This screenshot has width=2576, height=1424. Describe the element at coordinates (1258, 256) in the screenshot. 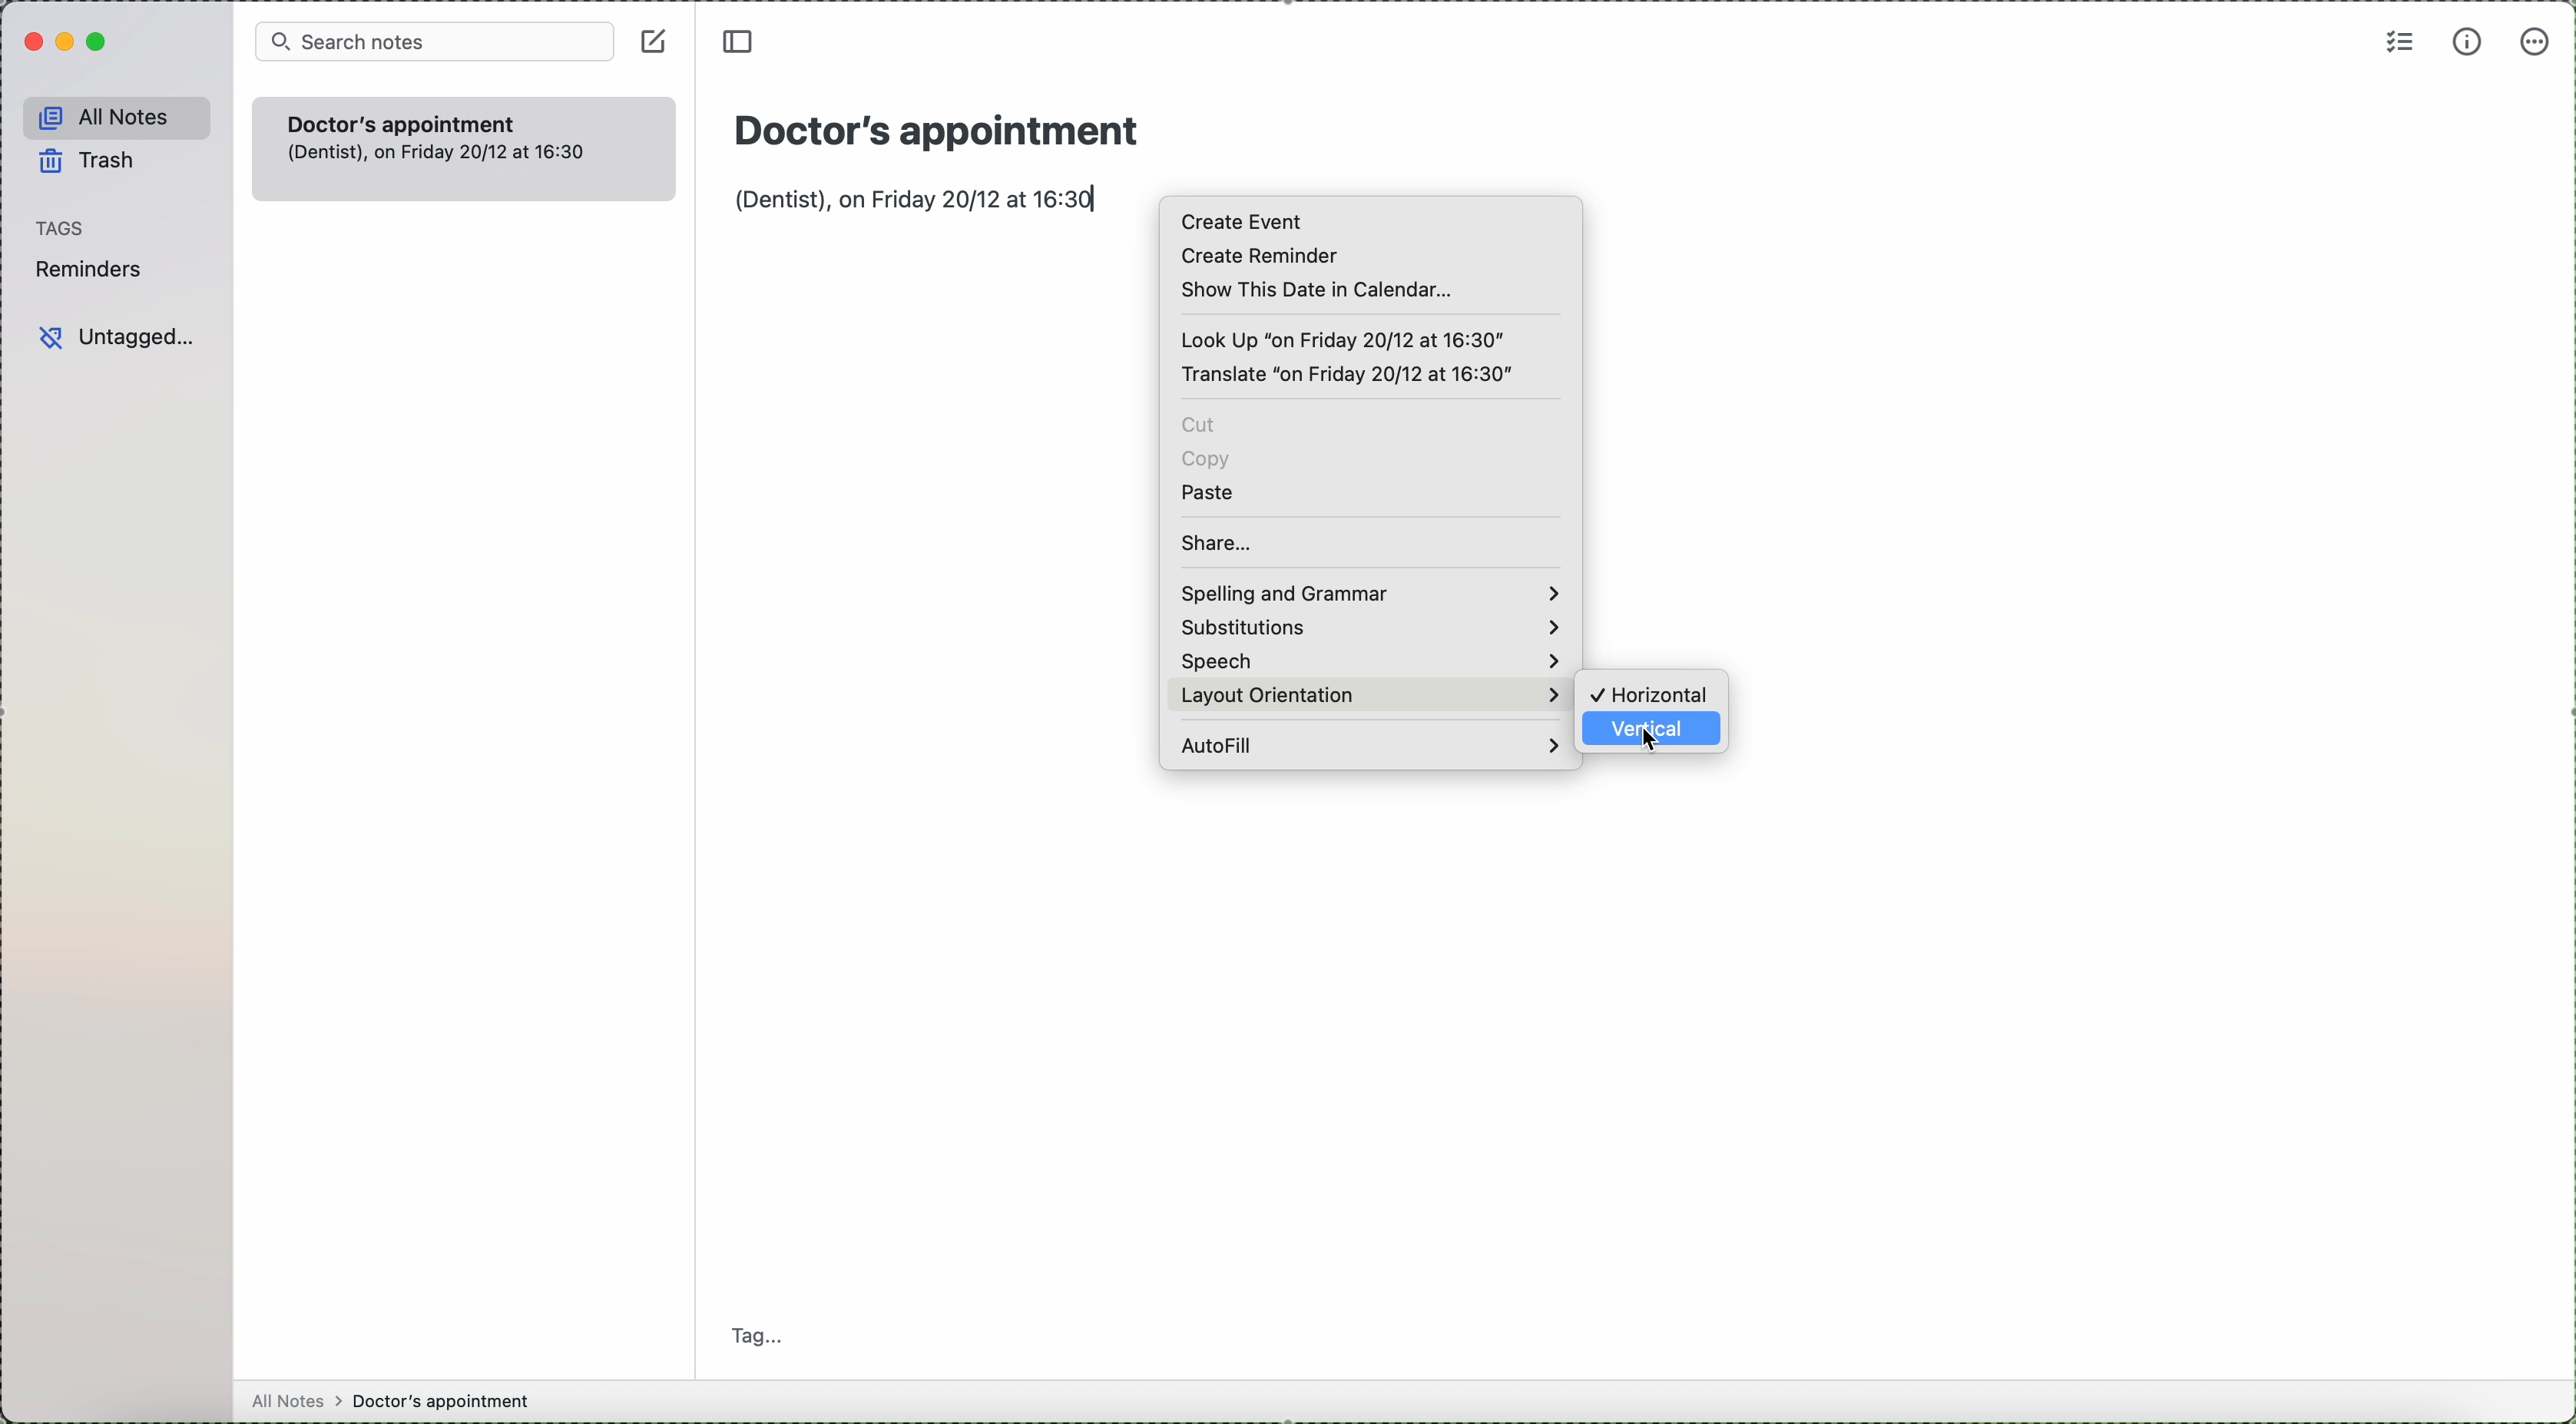

I see `create reminder` at that location.